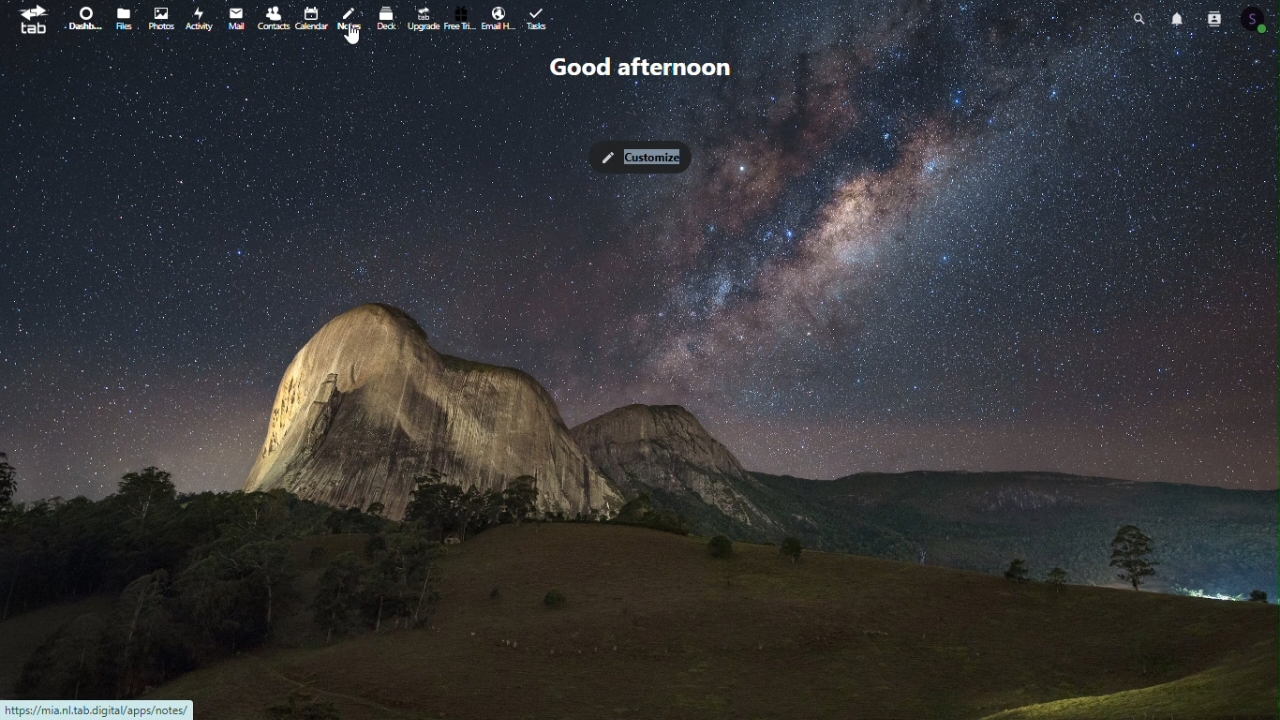 This screenshot has height=720, width=1280. I want to click on Upgrade, so click(423, 20).